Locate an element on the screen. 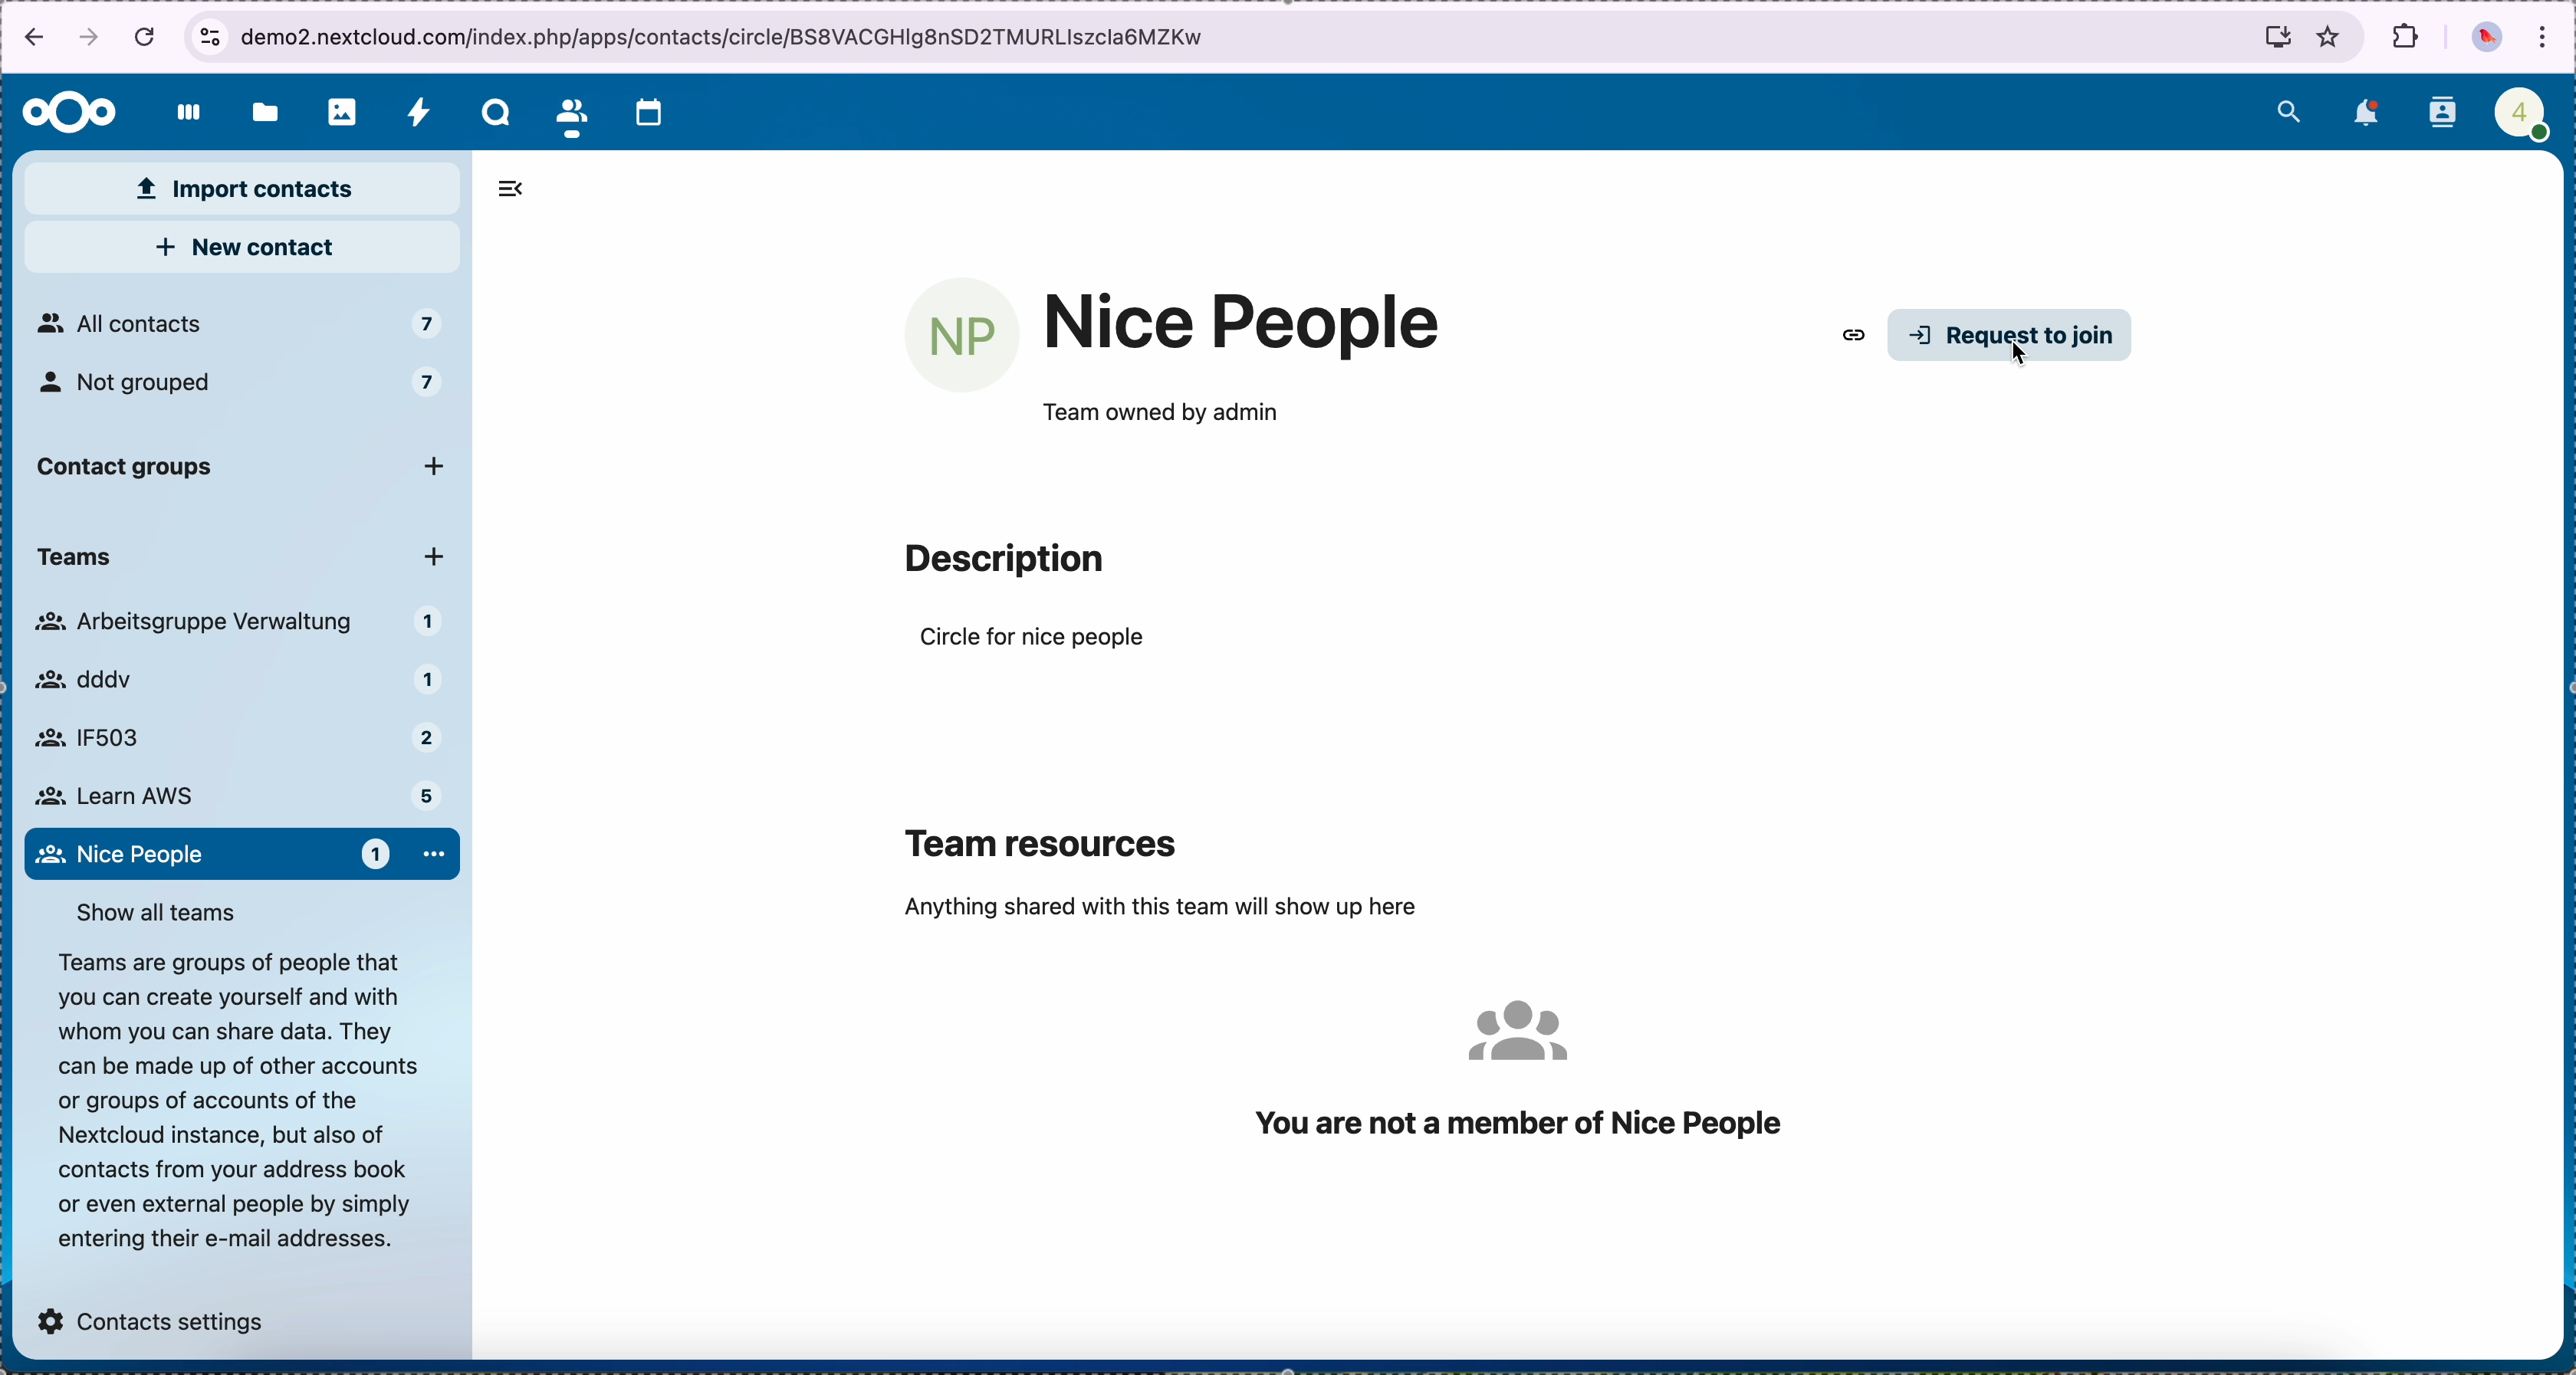 The height and width of the screenshot is (1375, 2576). files is located at coordinates (261, 110).